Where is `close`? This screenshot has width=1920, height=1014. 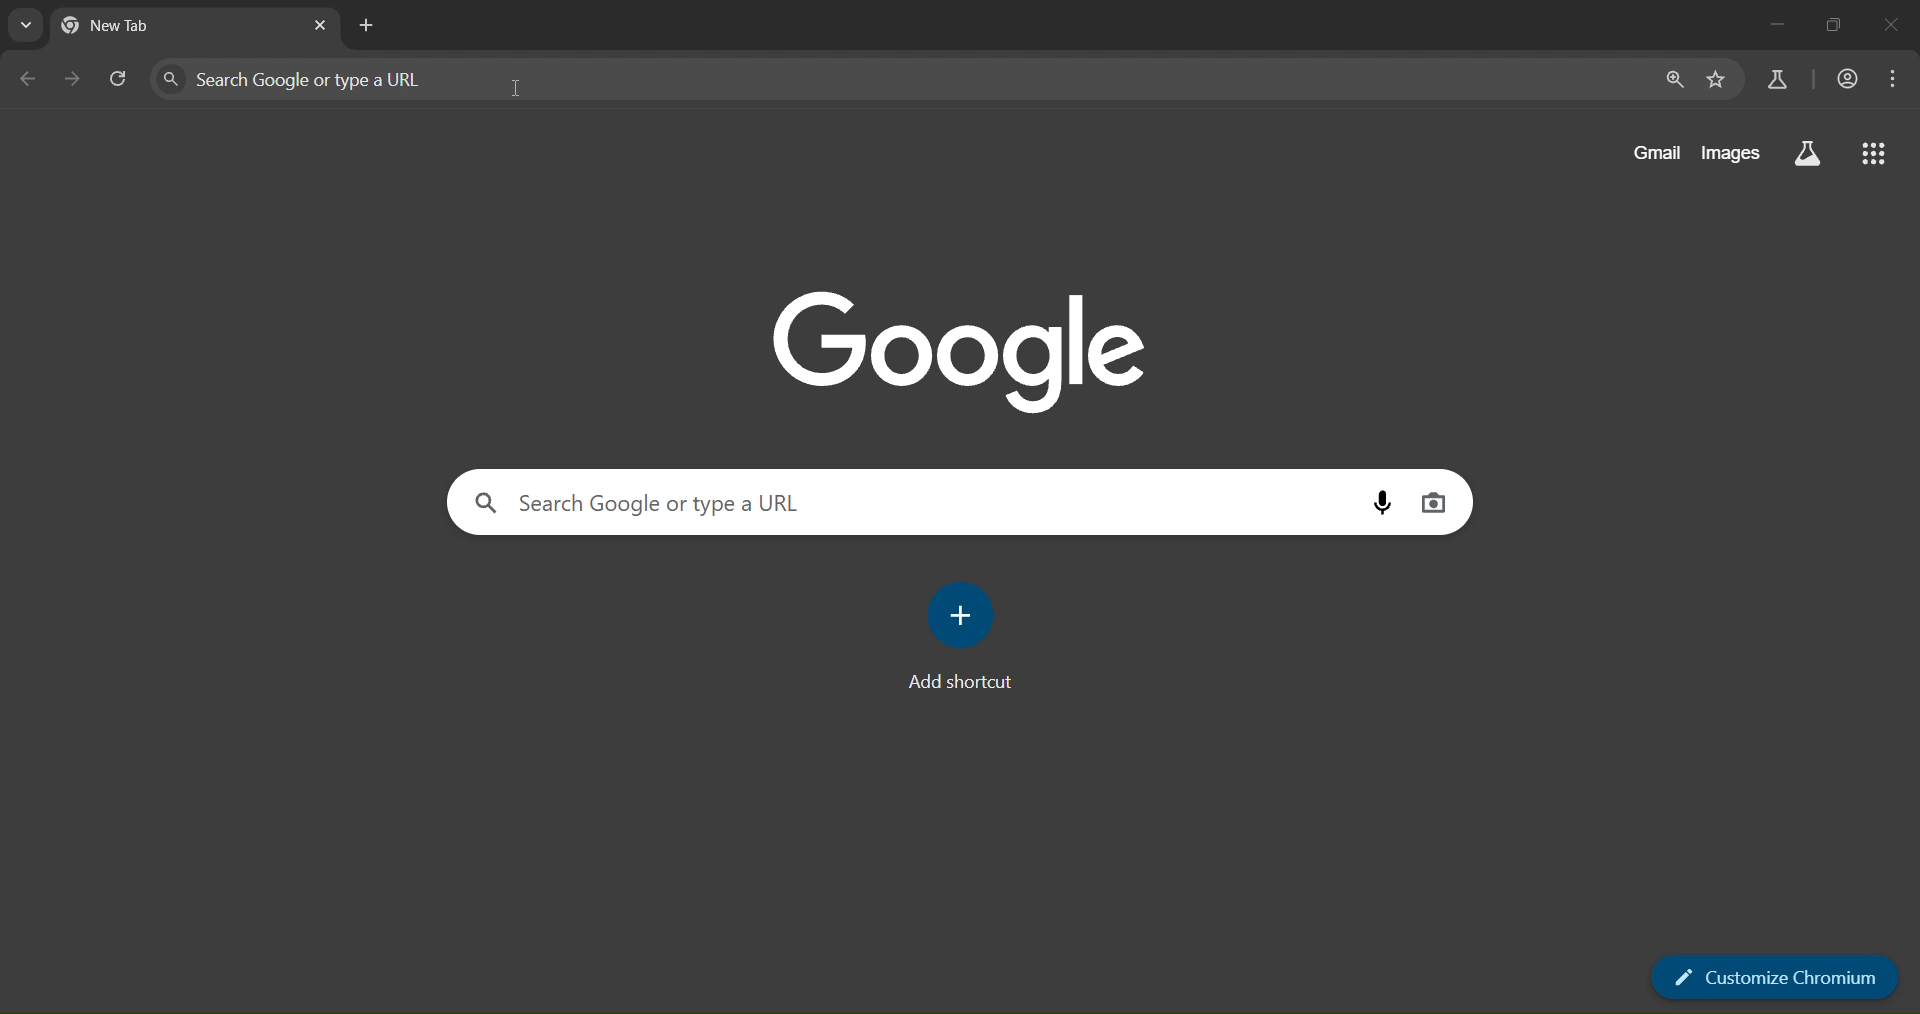
close is located at coordinates (1887, 25).